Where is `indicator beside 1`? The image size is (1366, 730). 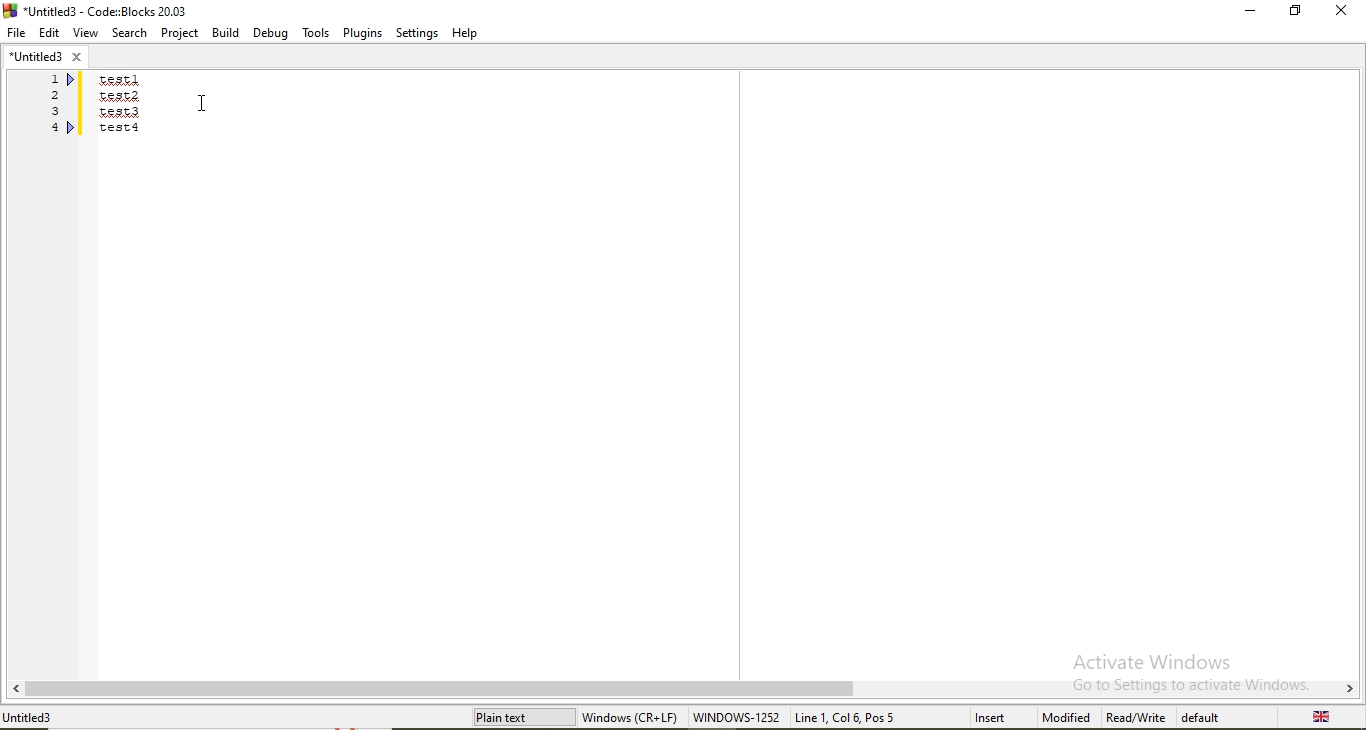
indicator beside 1 is located at coordinates (73, 80).